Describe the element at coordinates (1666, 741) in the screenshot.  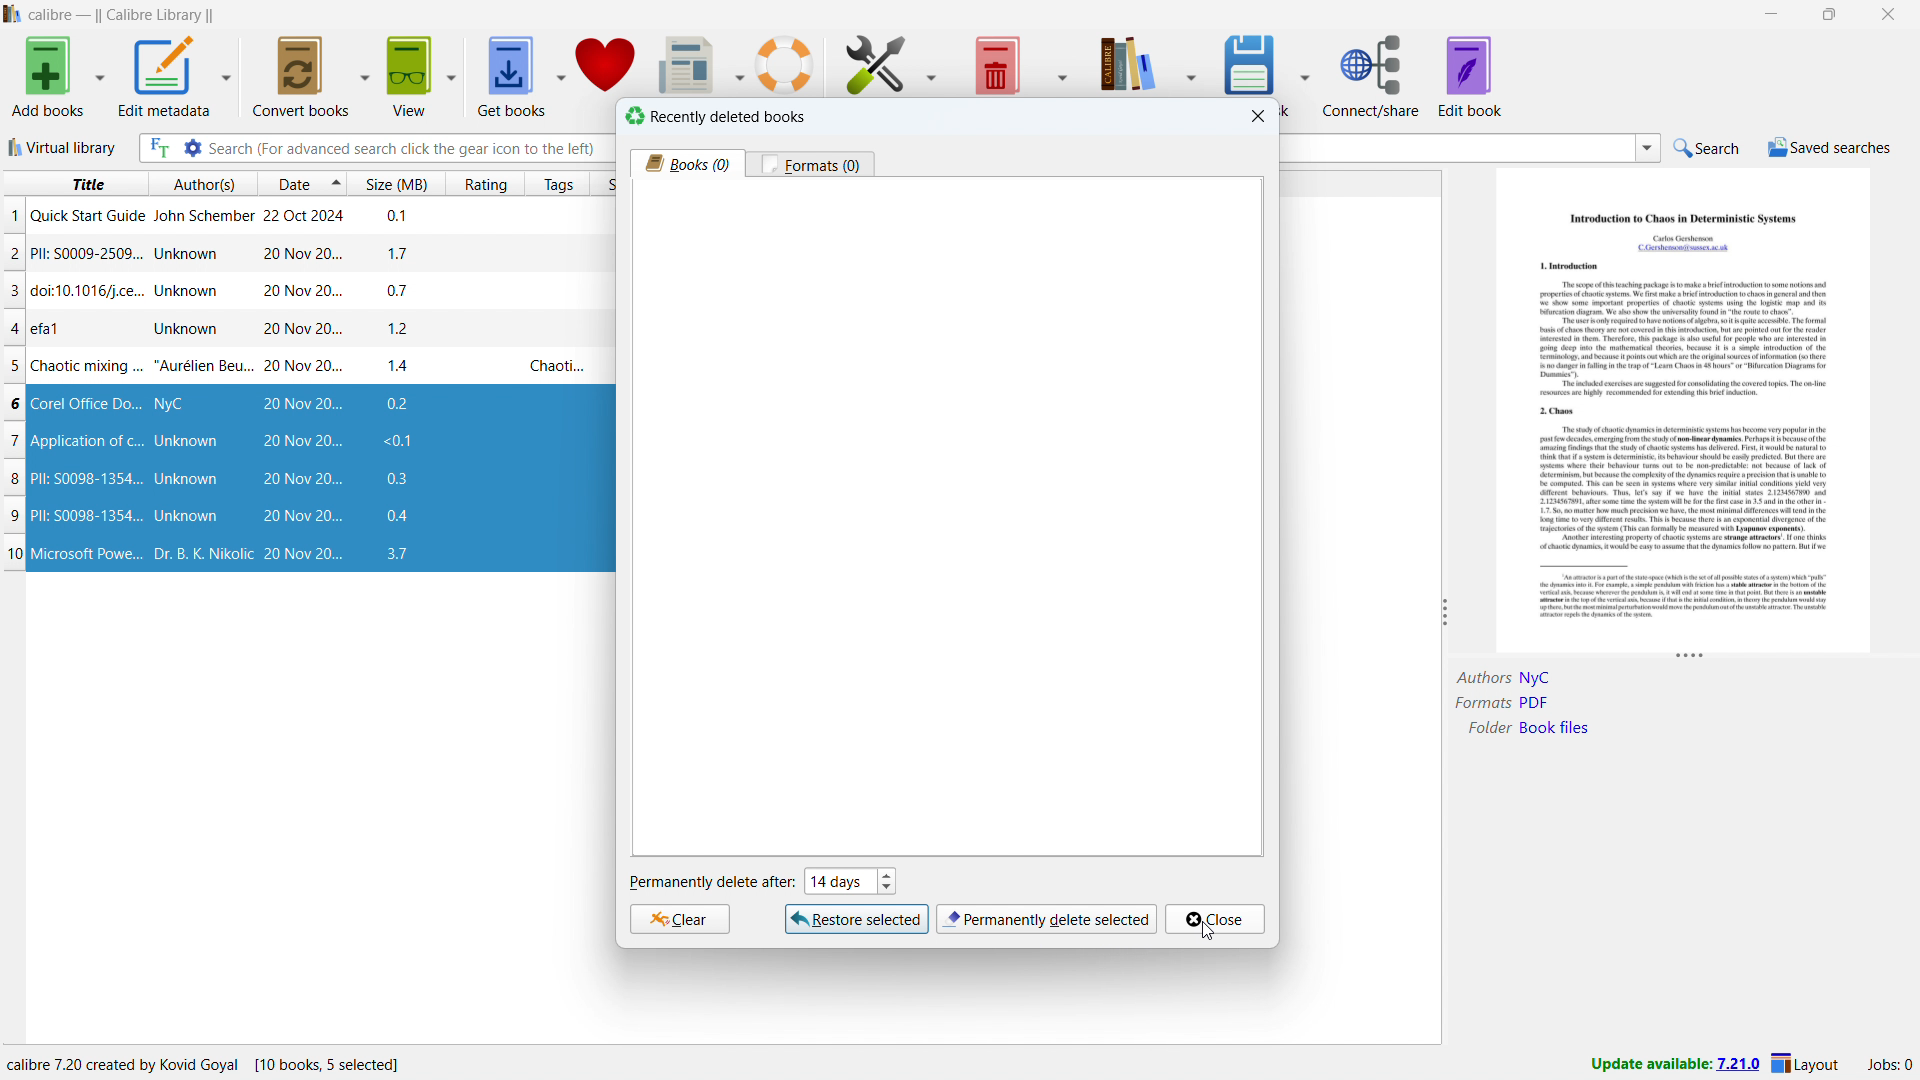
I see `book details` at that location.